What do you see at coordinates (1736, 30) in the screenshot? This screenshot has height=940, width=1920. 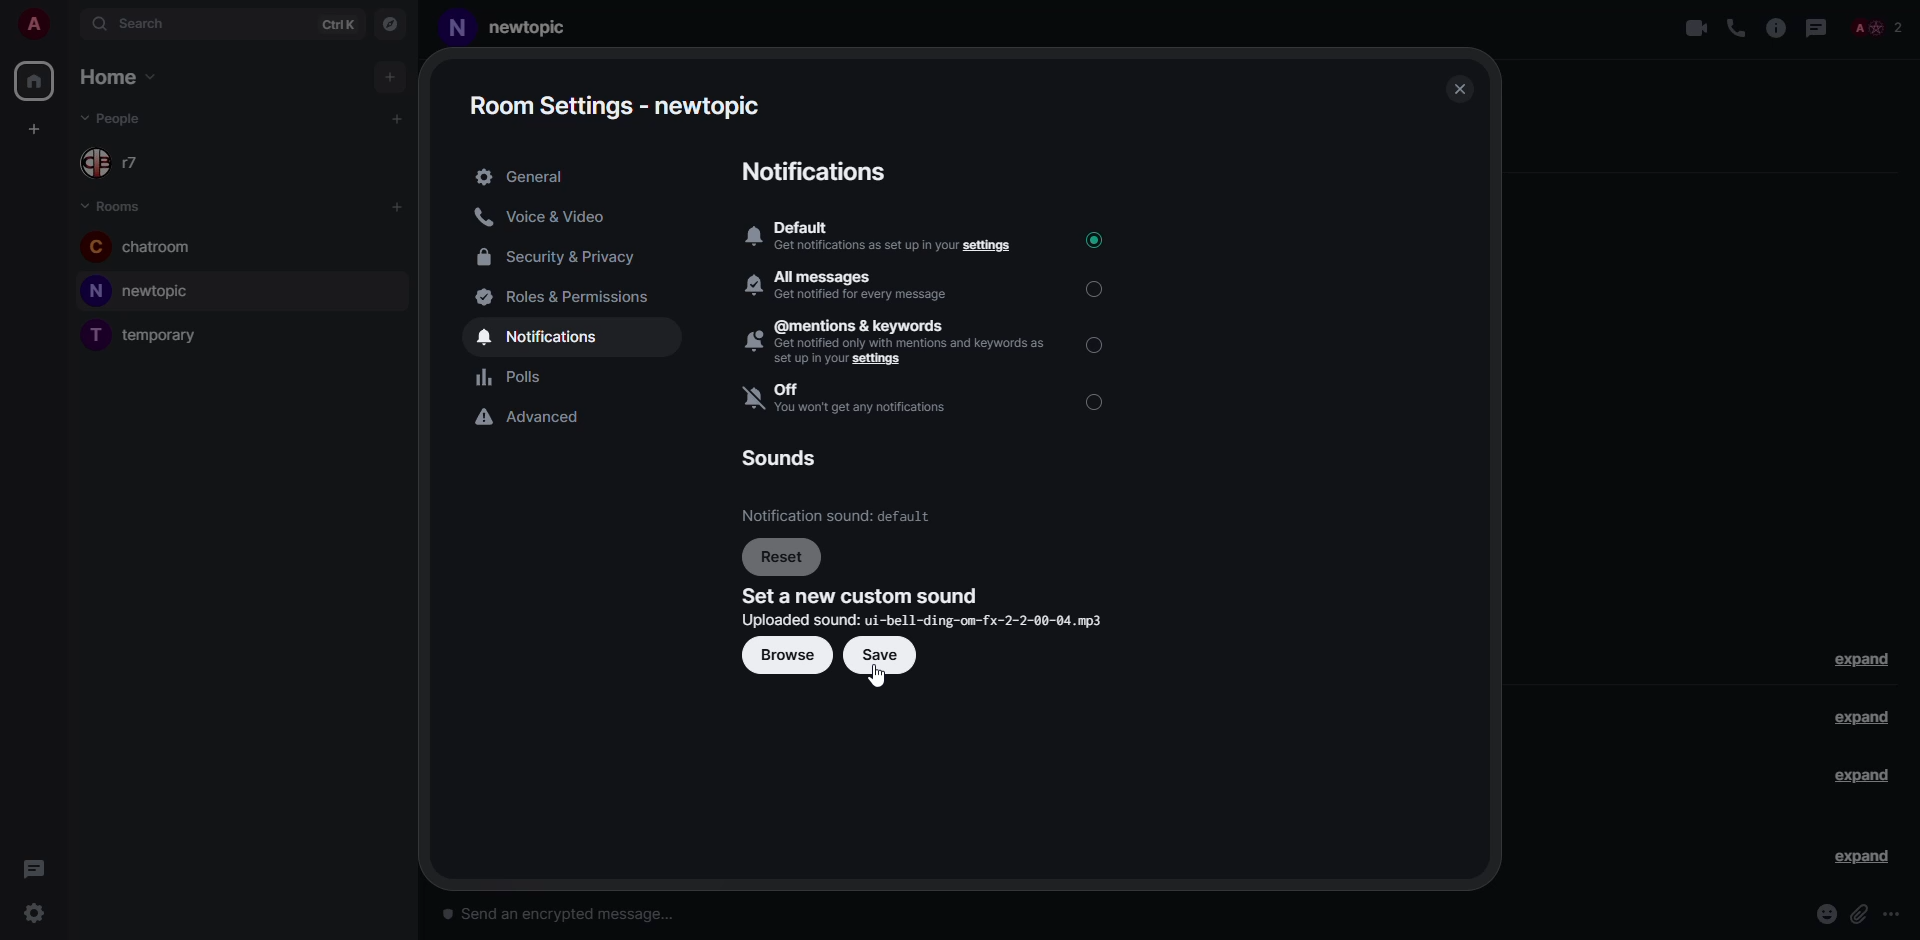 I see `voice` at bounding box center [1736, 30].